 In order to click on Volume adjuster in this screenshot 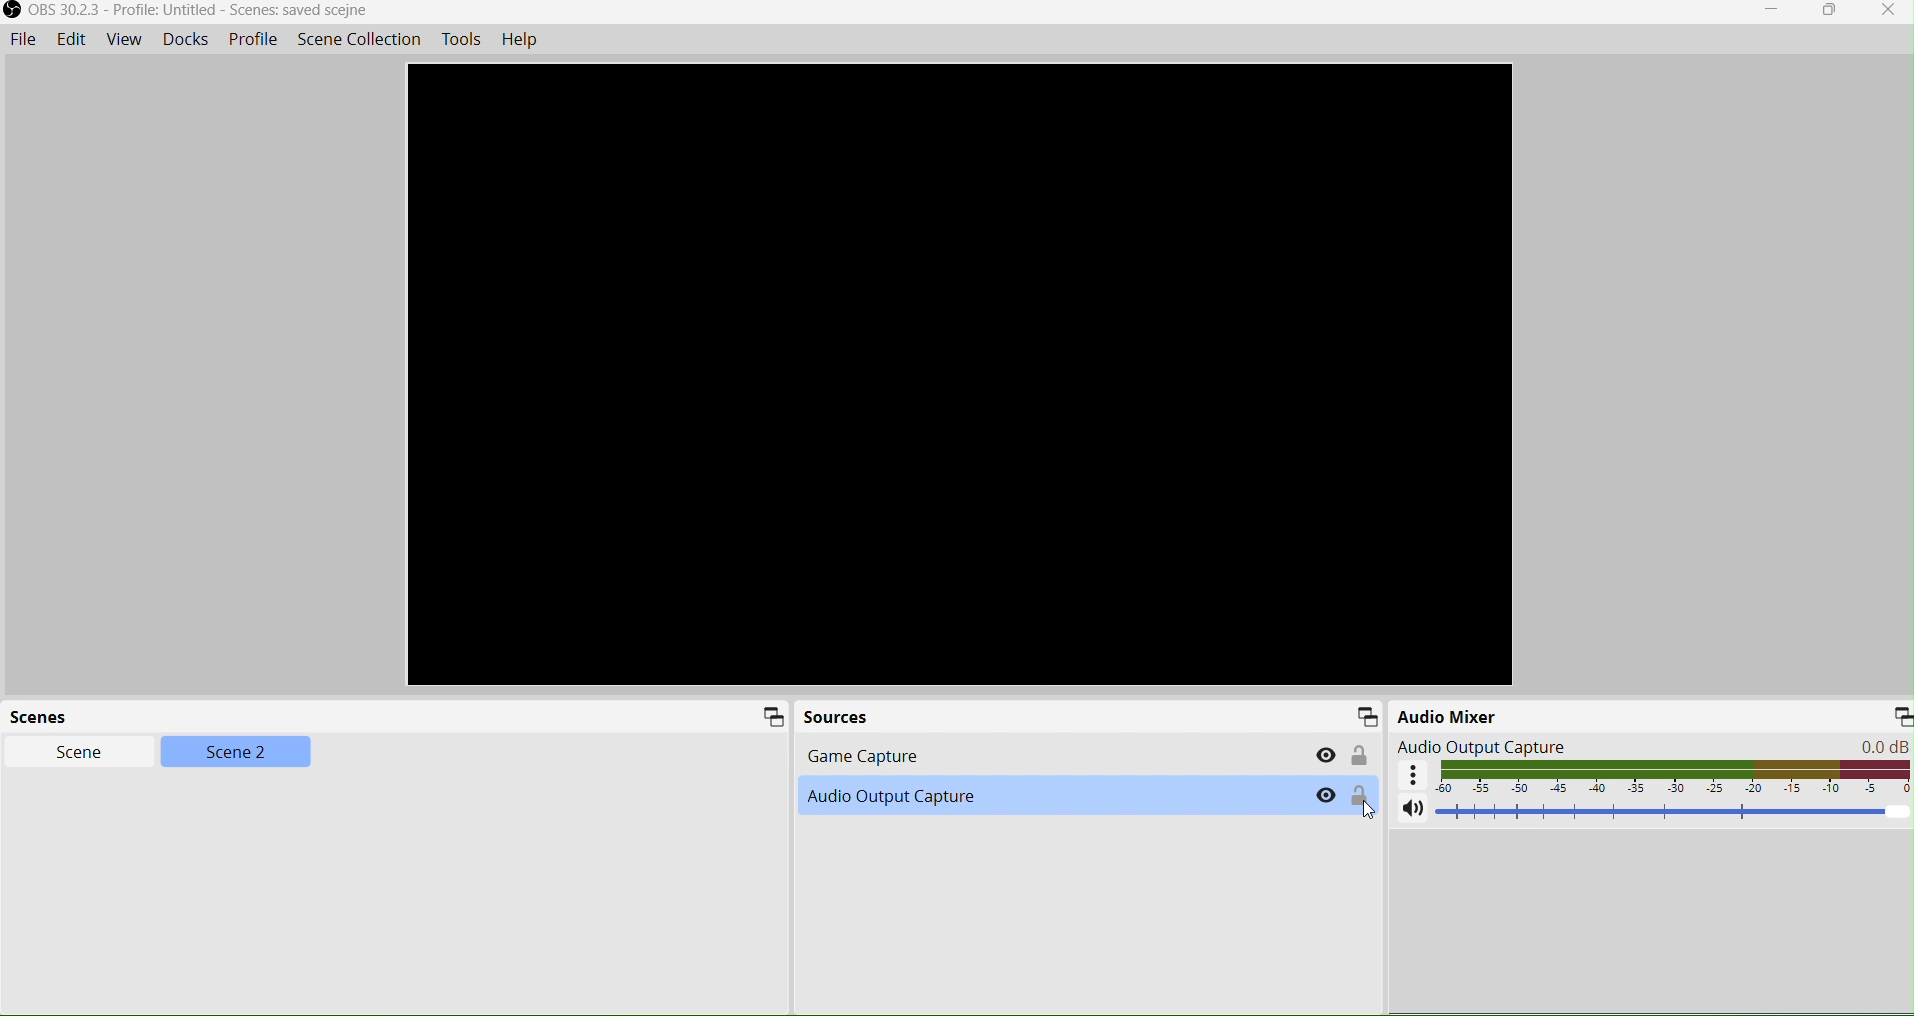, I will do `click(1674, 813)`.